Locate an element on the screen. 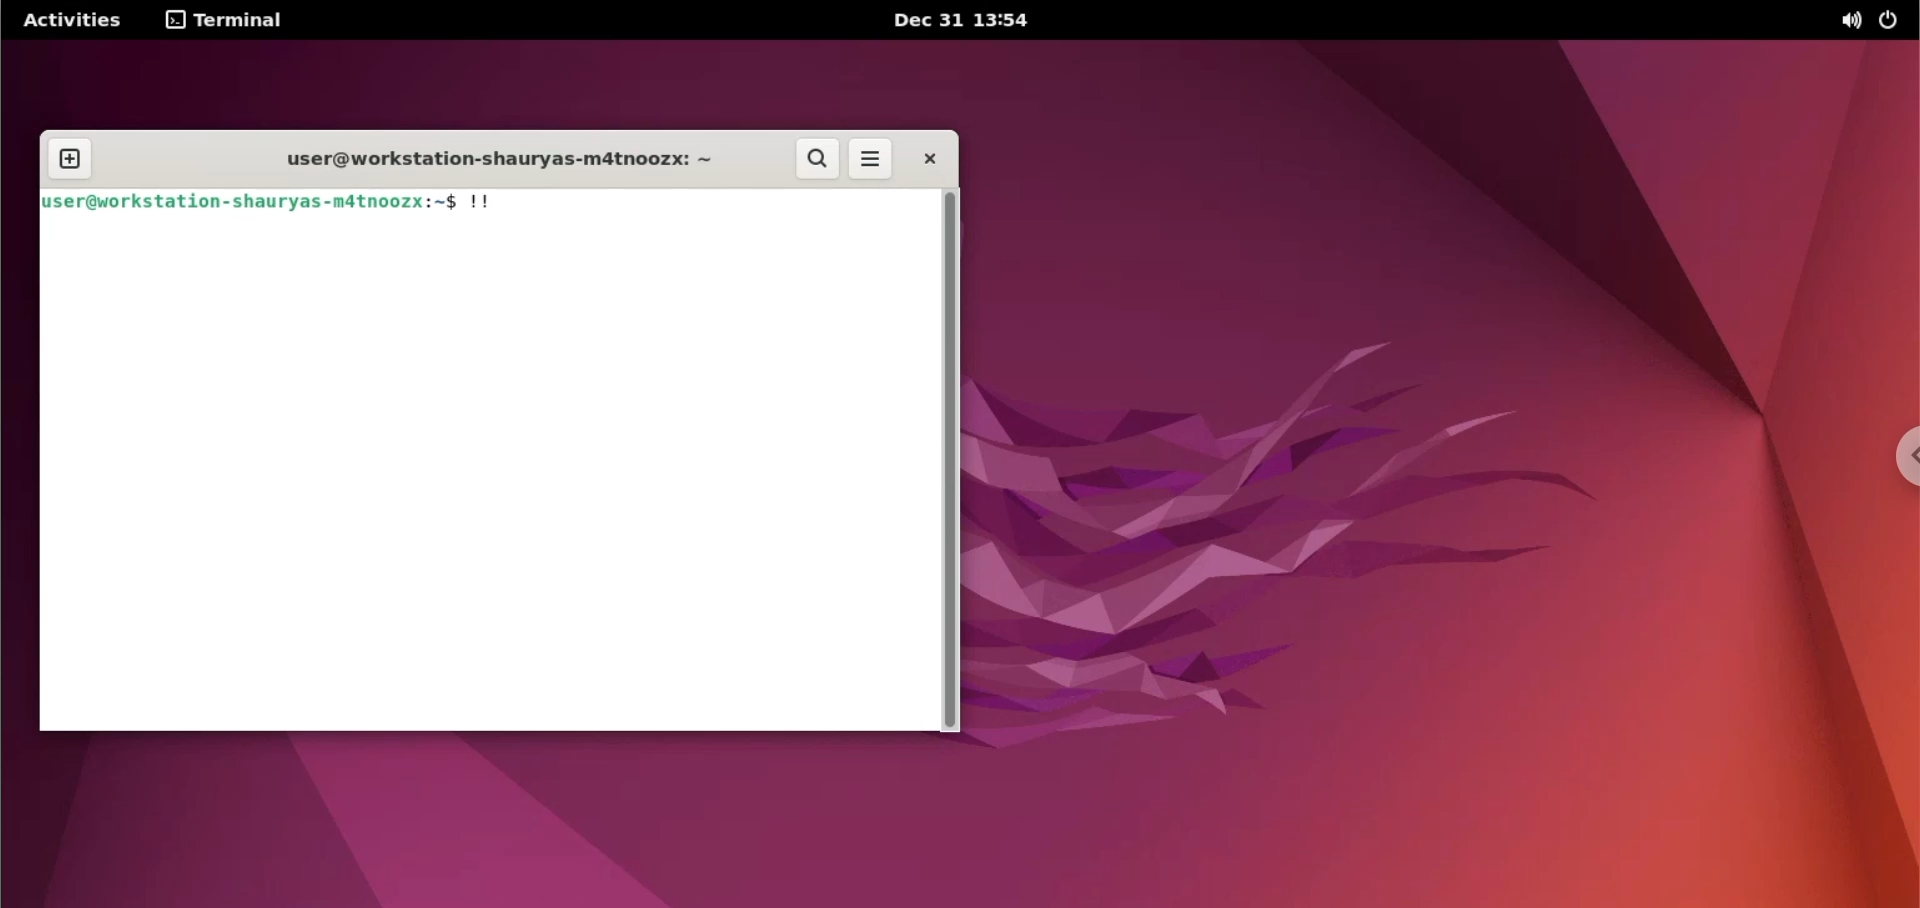 The height and width of the screenshot is (908, 1920). power options is located at coordinates (1893, 19).